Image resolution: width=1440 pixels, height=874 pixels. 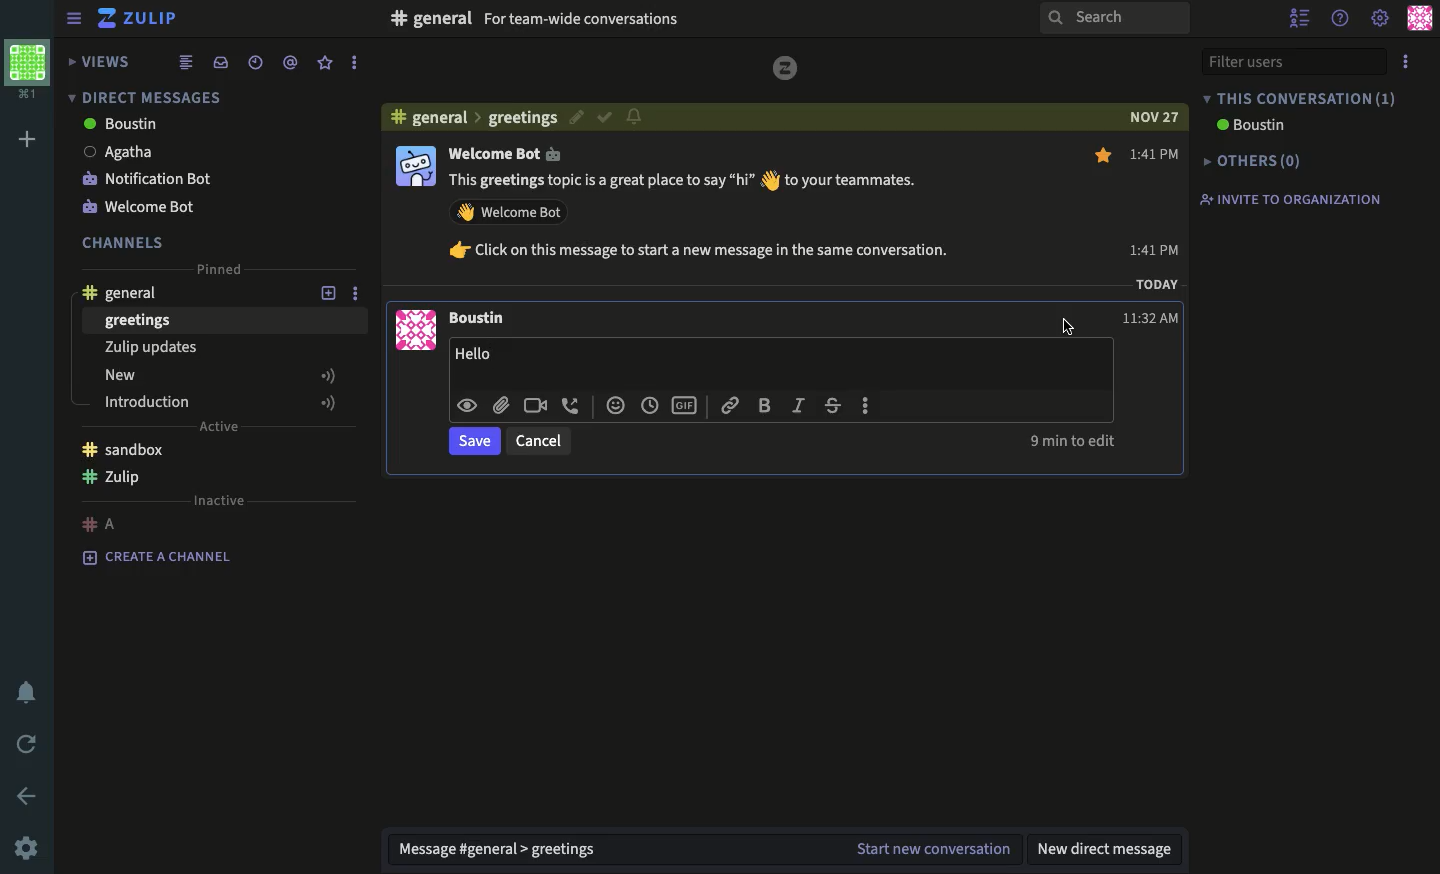 What do you see at coordinates (146, 205) in the screenshot?
I see `notification bot` at bounding box center [146, 205].